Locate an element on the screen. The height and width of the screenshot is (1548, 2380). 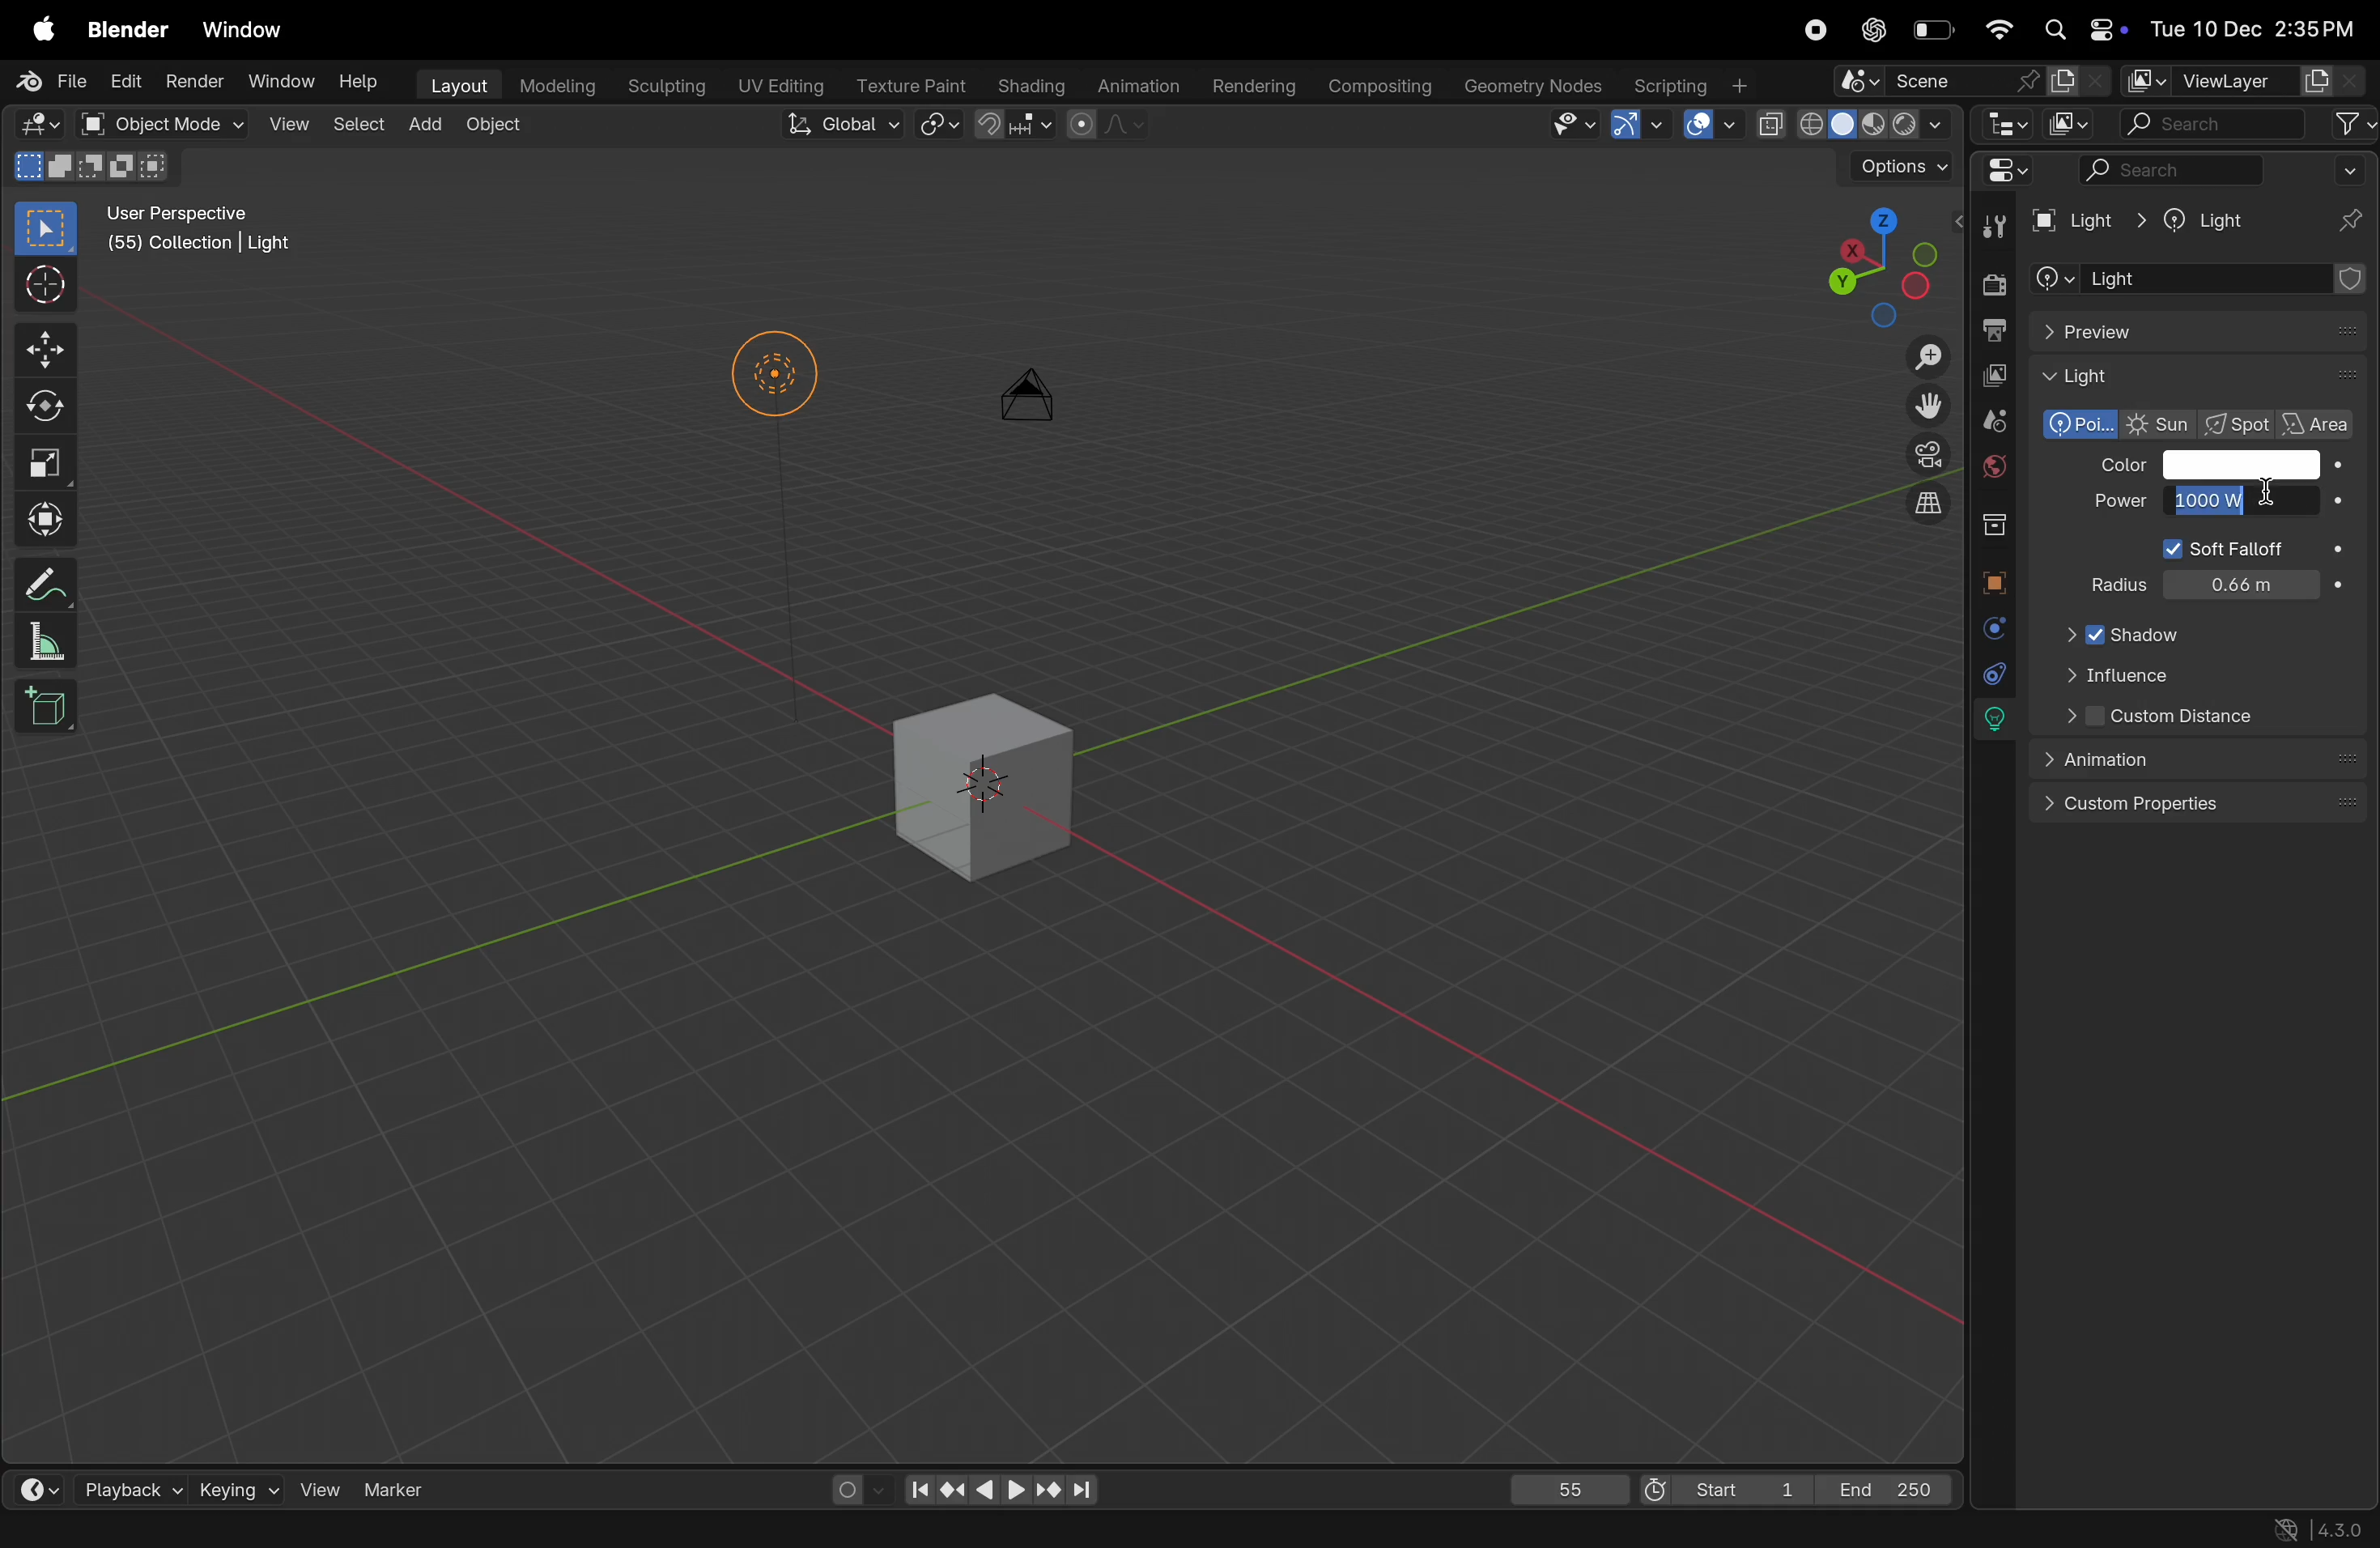
camera is located at coordinates (1923, 455).